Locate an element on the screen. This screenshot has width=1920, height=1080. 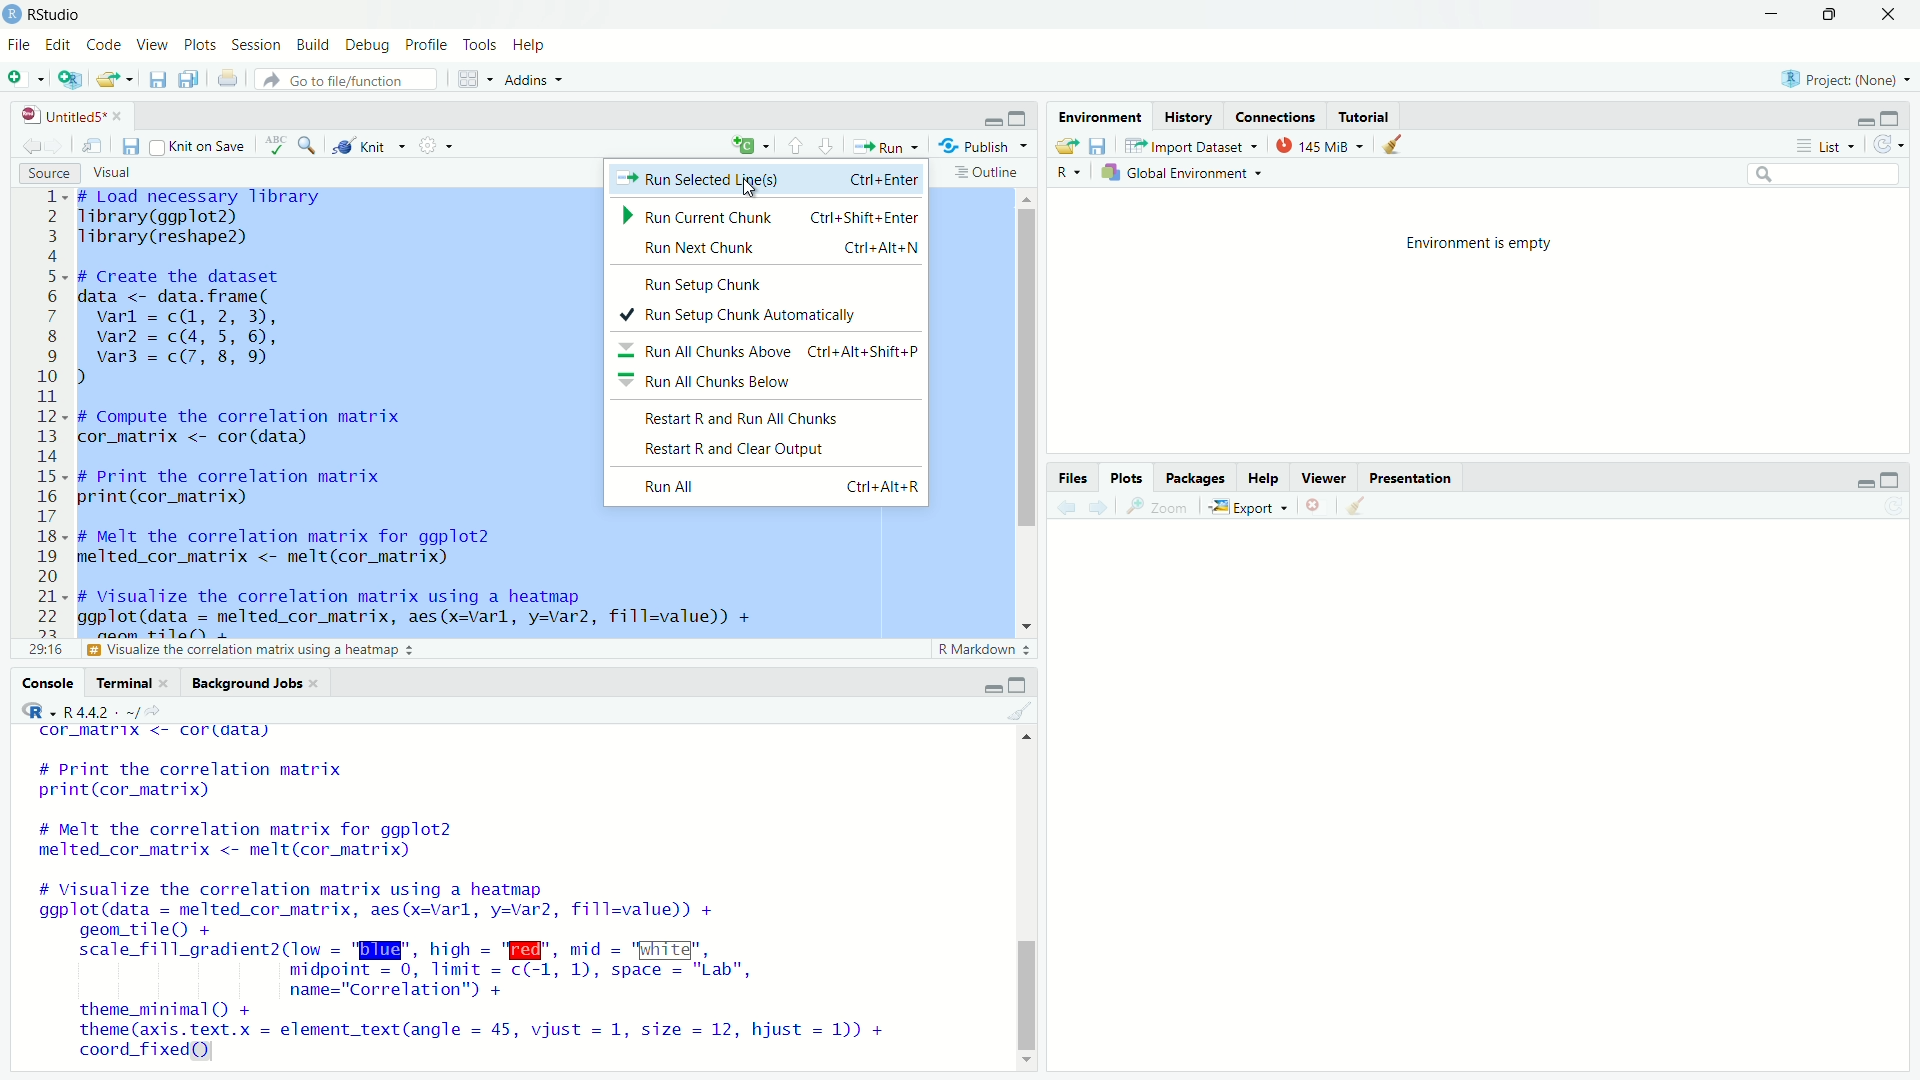
view is located at coordinates (153, 46).